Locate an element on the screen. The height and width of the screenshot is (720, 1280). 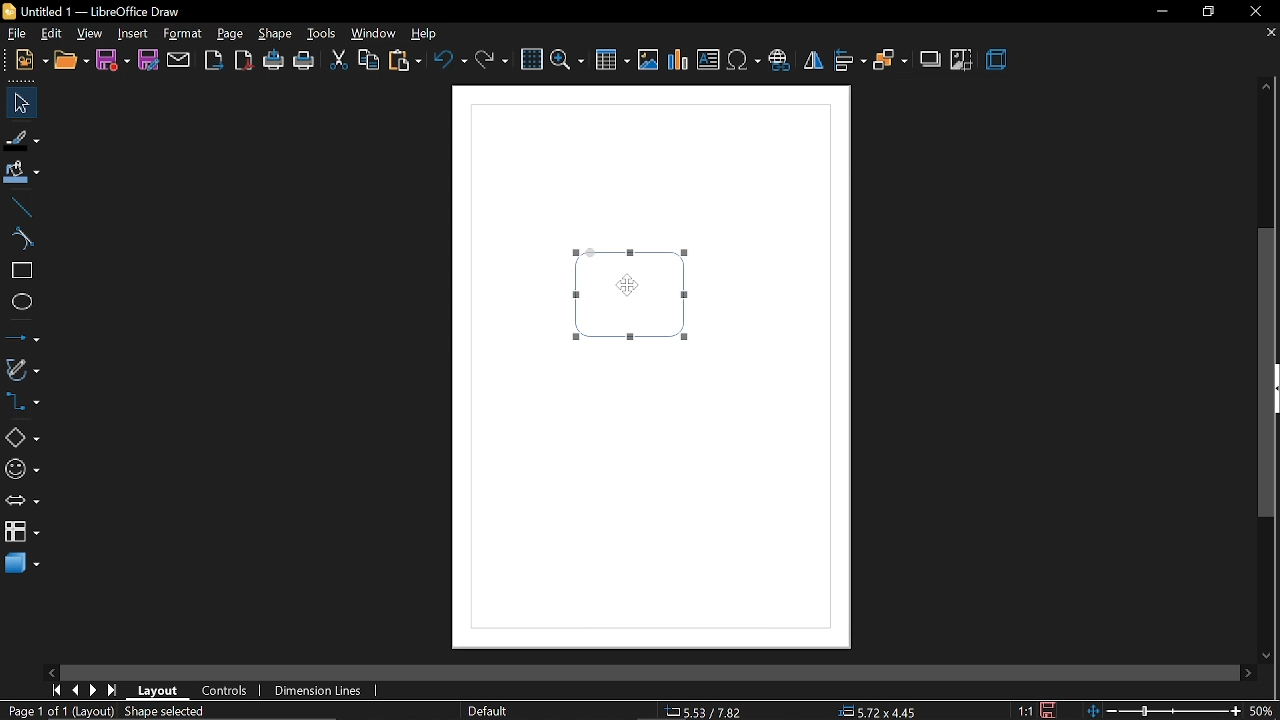
flip is located at coordinates (812, 63).